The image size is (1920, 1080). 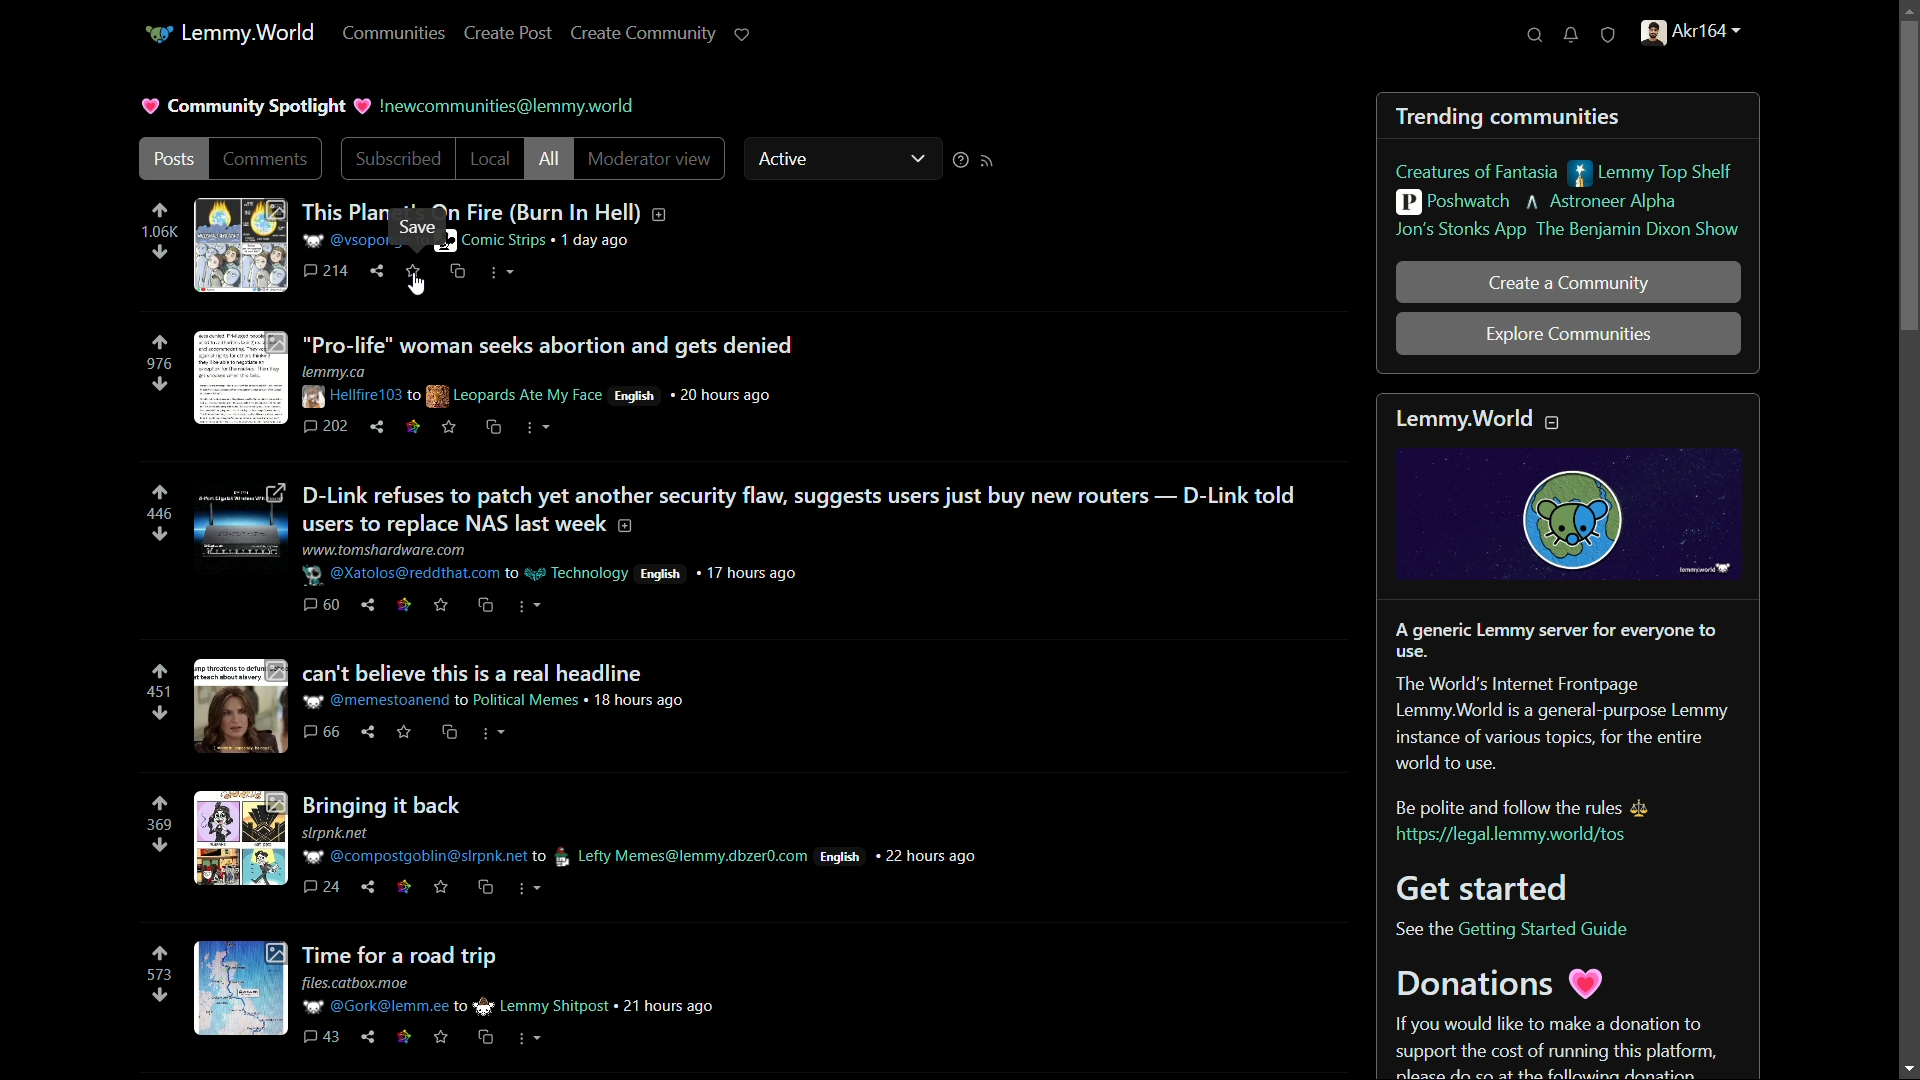 What do you see at coordinates (1690, 32) in the screenshot?
I see `profile` at bounding box center [1690, 32].